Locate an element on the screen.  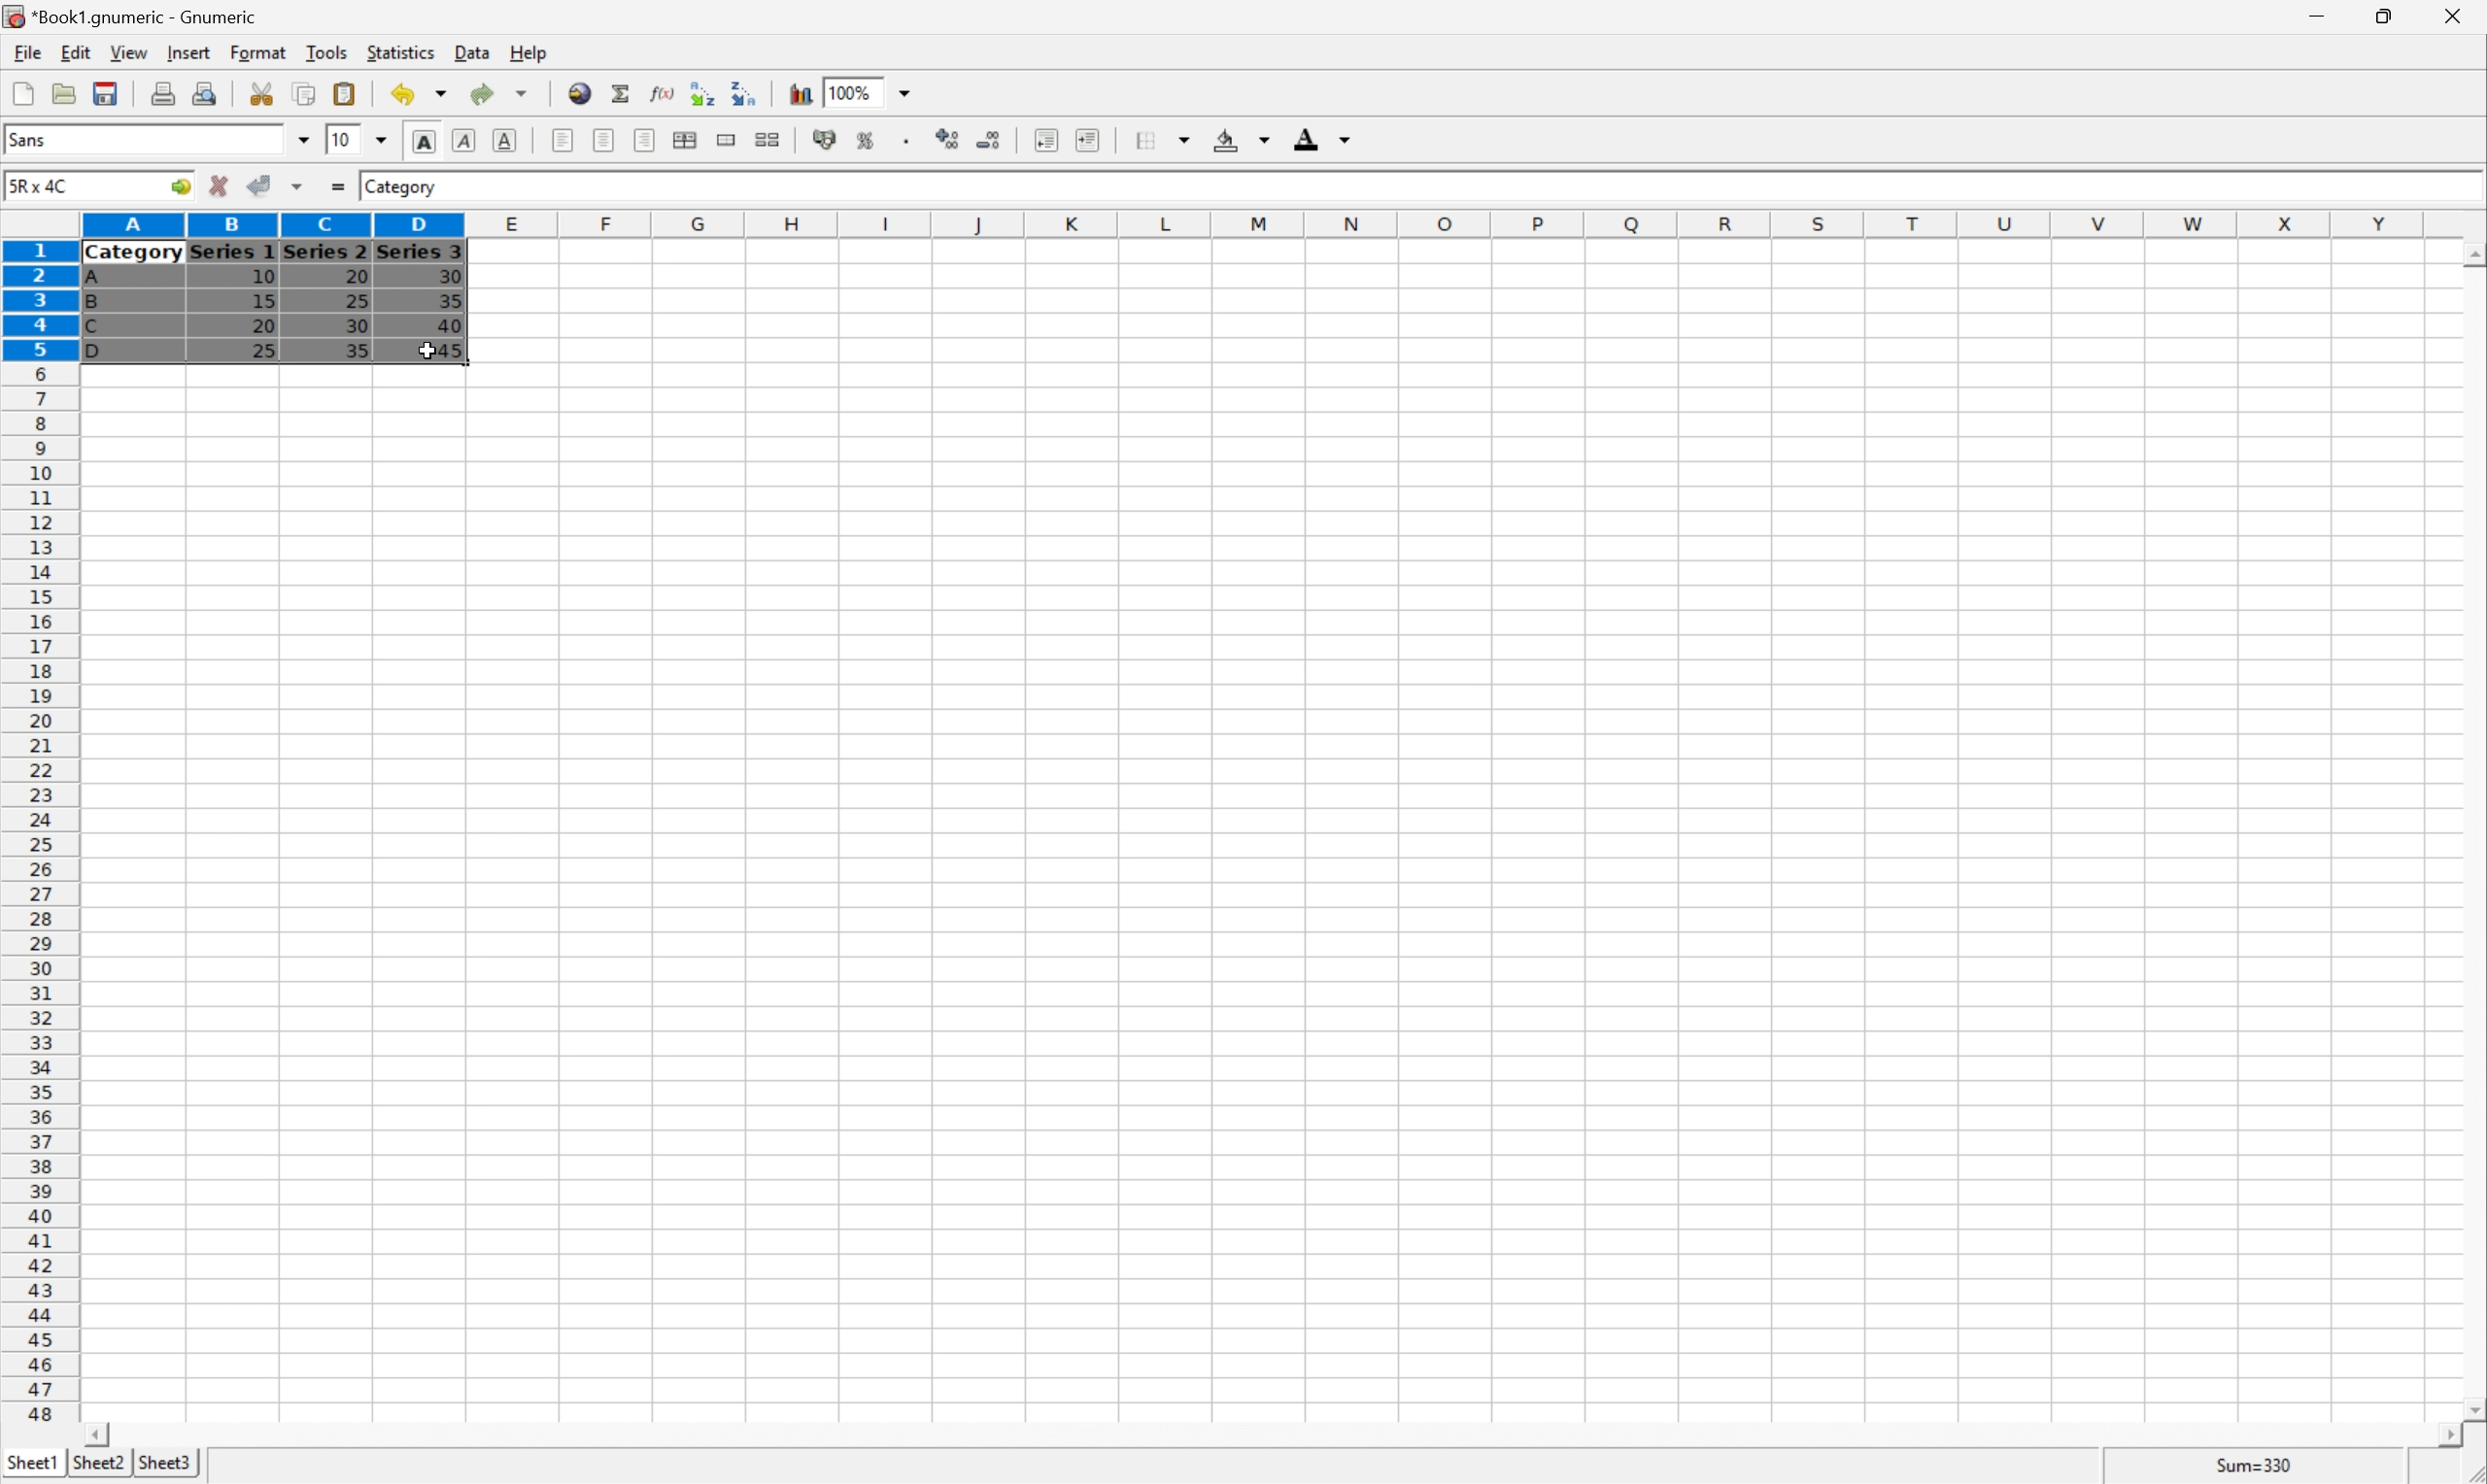
25 is located at coordinates (358, 301).